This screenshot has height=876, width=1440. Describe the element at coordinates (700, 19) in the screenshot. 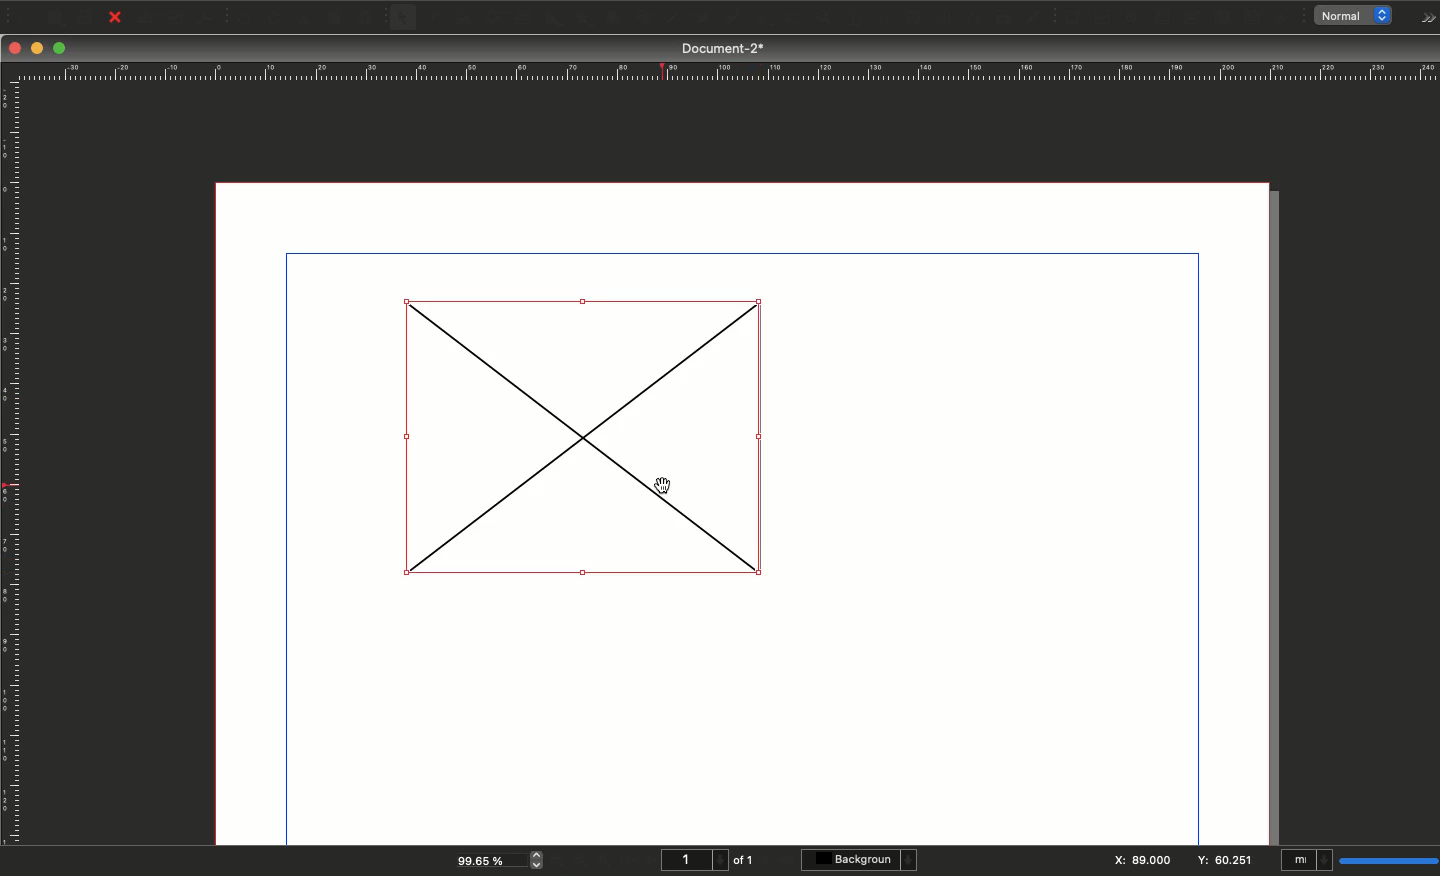

I see `Bézier curve` at that location.